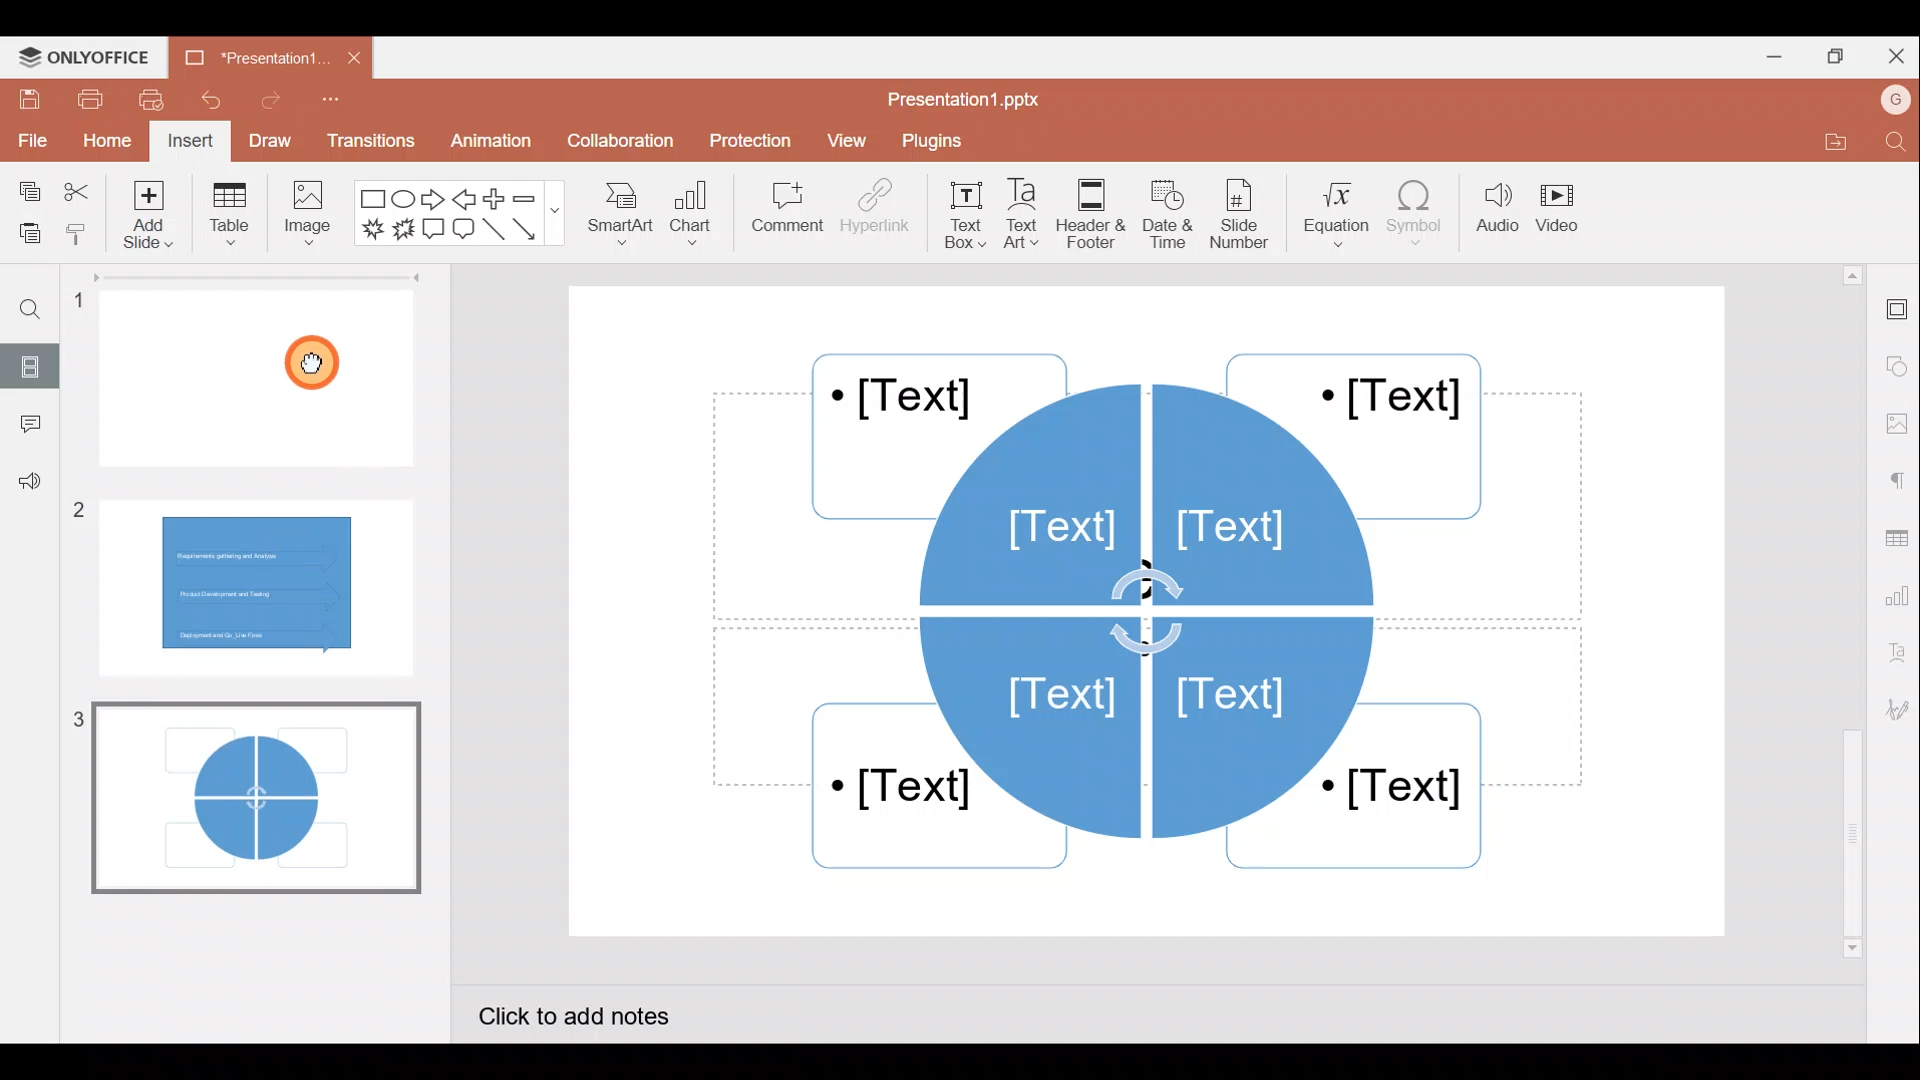 The image size is (1920, 1080). What do you see at coordinates (29, 186) in the screenshot?
I see `Copy` at bounding box center [29, 186].